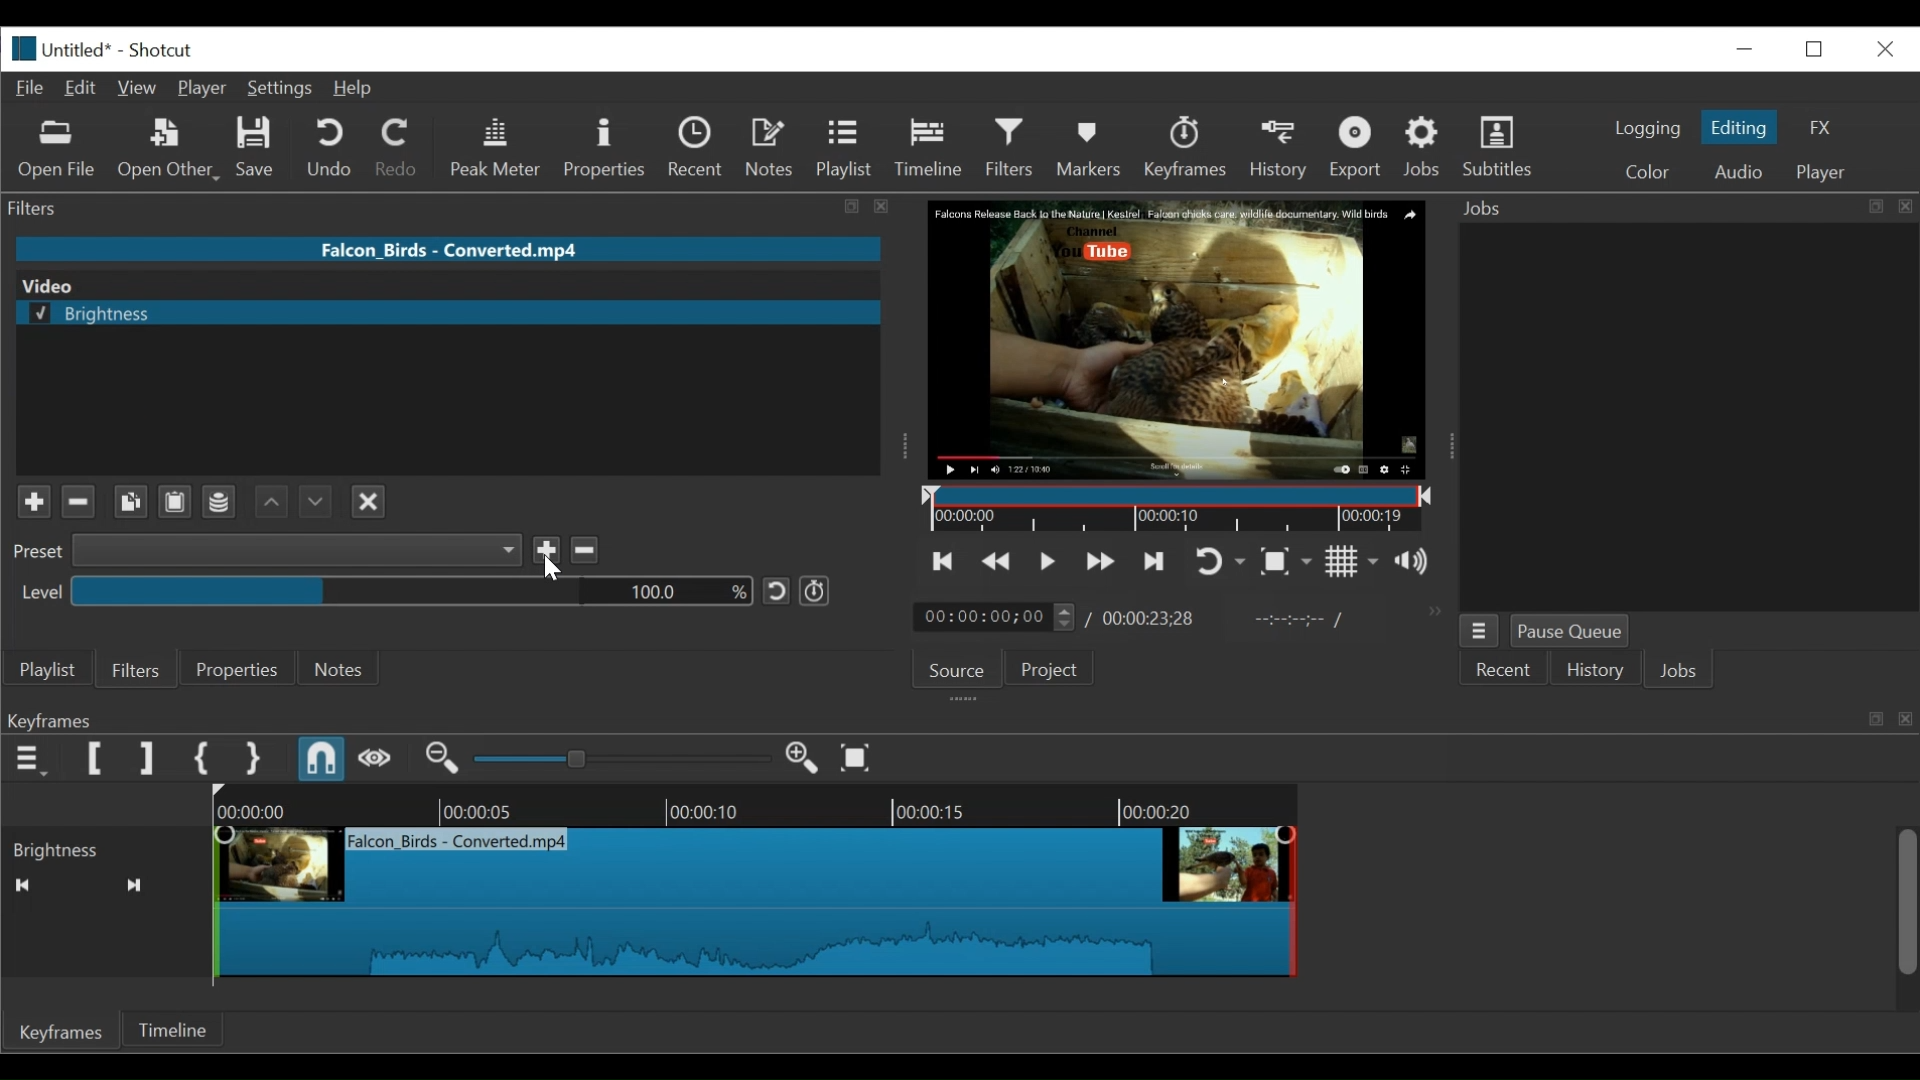 The width and height of the screenshot is (1920, 1080). I want to click on Skip to the next point, so click(1150, 563).